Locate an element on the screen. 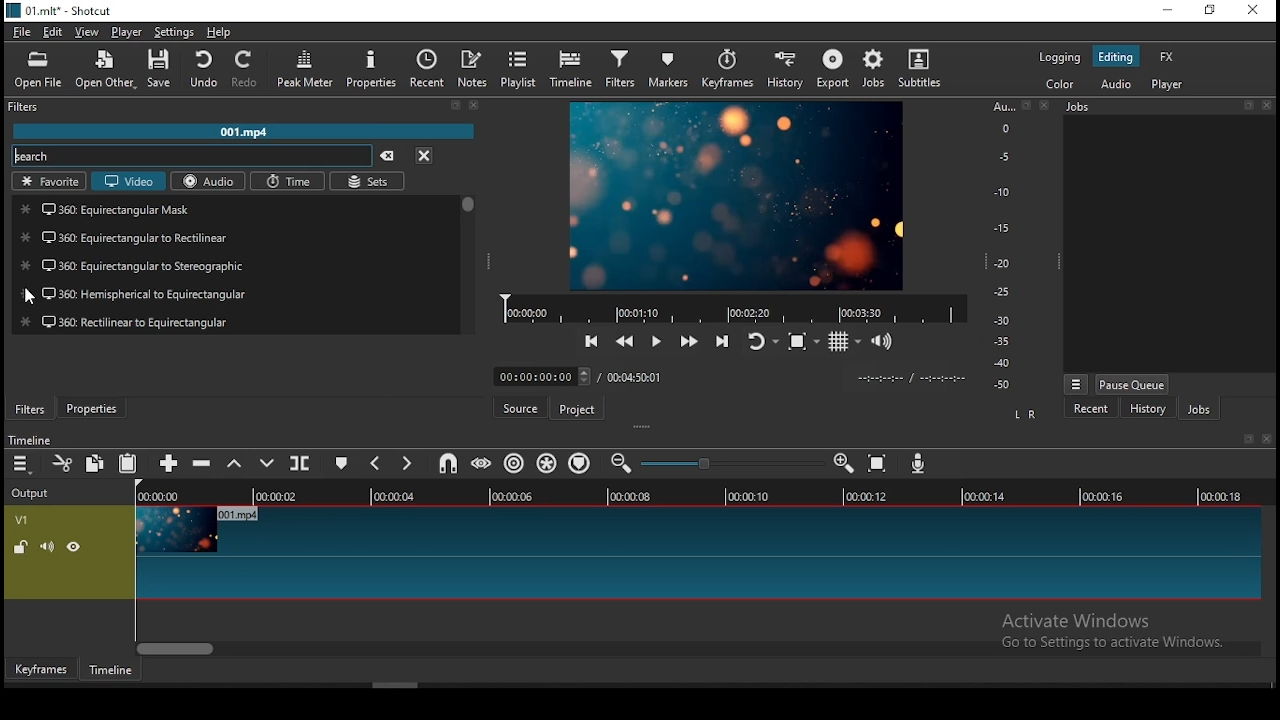  scroll is located at coordinates (474, 206).